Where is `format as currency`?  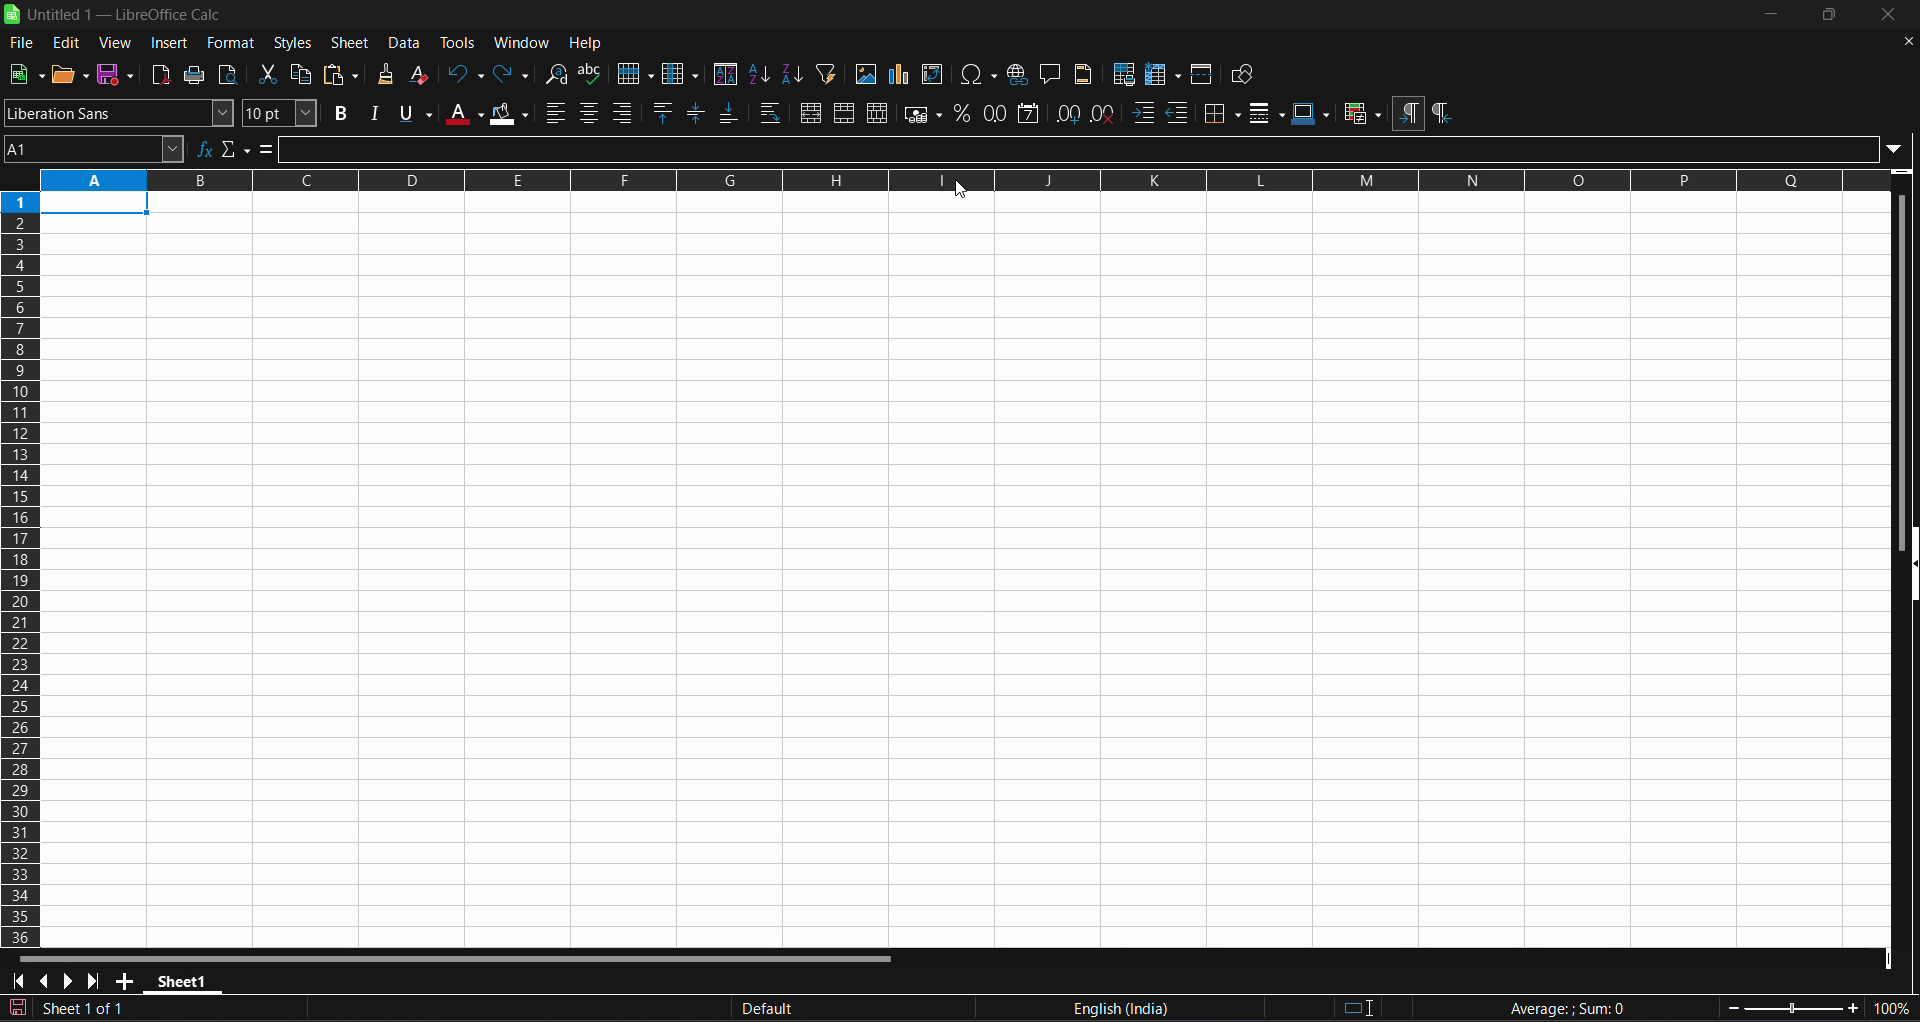
format as currency is located at coordinates (924, 115).